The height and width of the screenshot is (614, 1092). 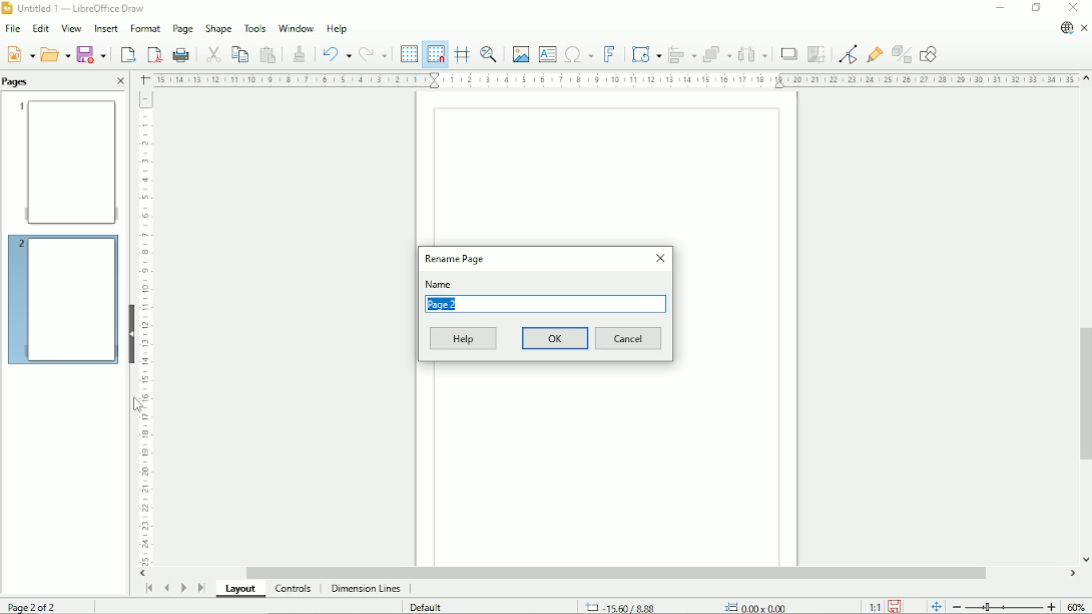 I want to click on Dimension lines, so click(x=365, y=589).